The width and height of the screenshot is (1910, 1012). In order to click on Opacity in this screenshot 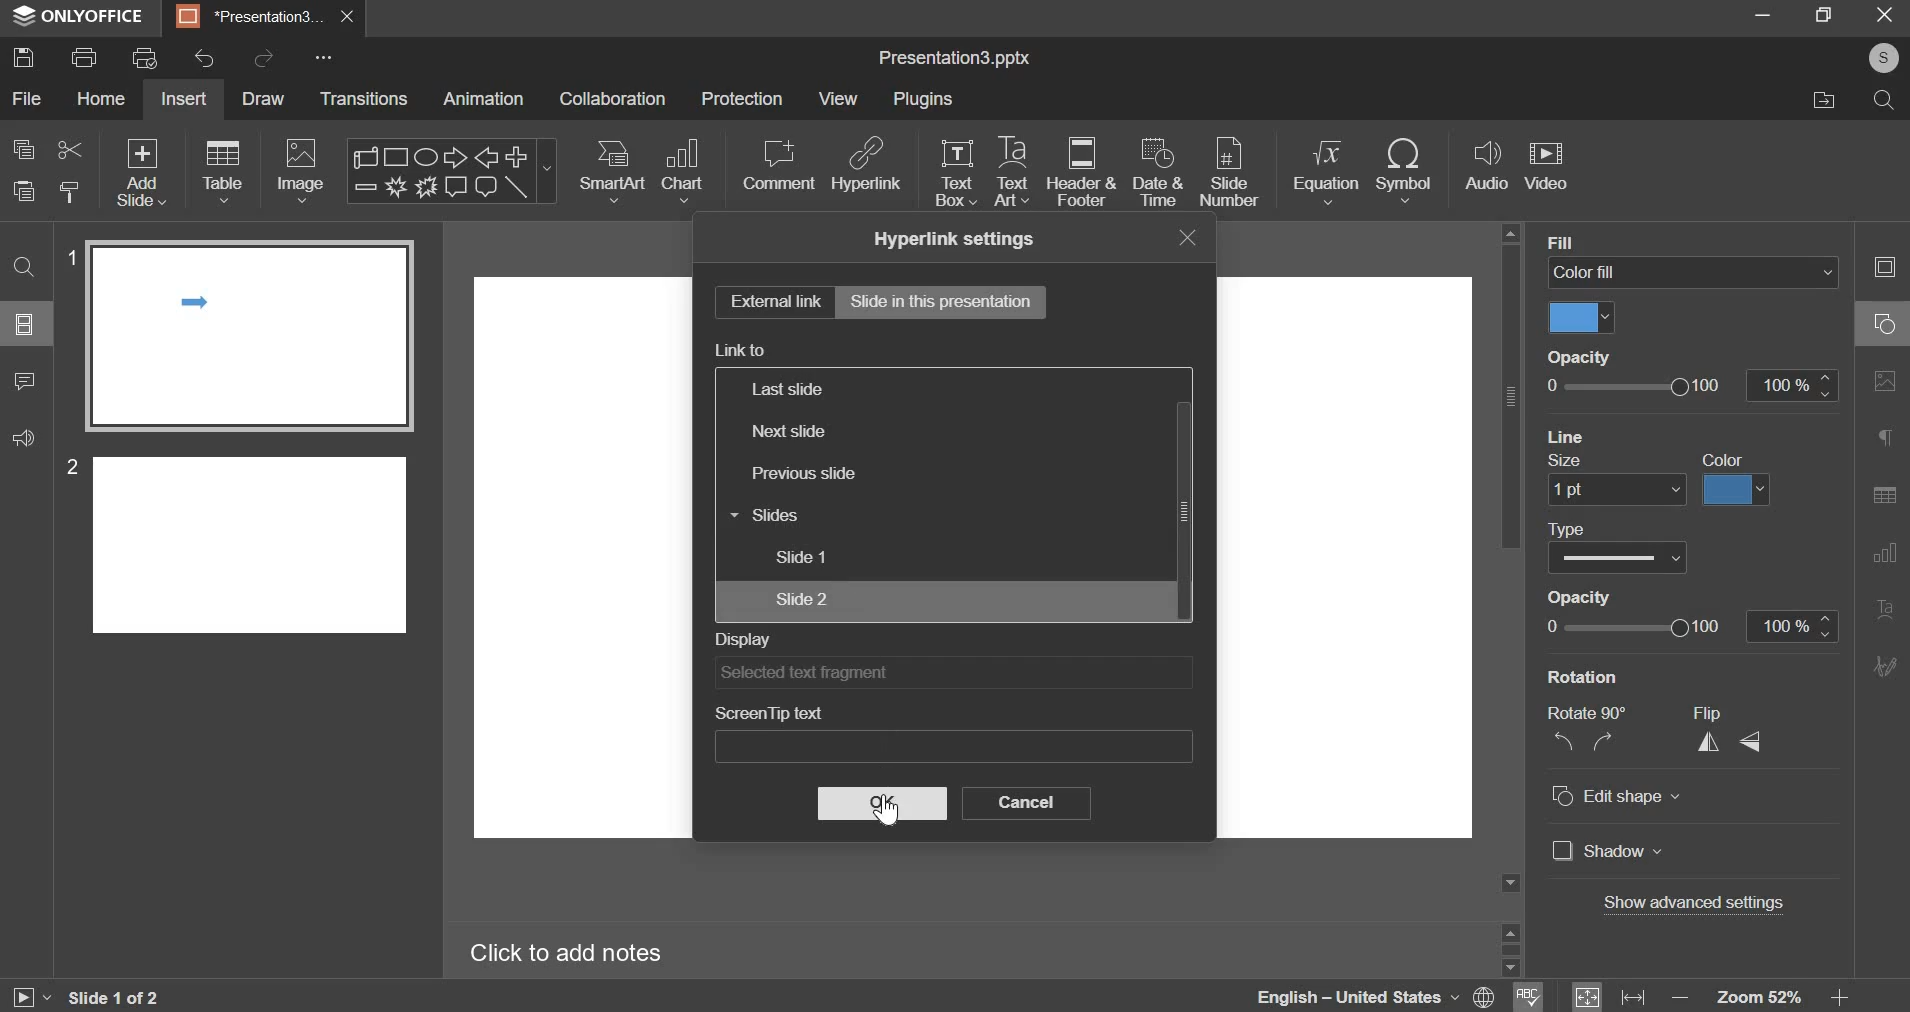, I will do `click(1579, 356)`.